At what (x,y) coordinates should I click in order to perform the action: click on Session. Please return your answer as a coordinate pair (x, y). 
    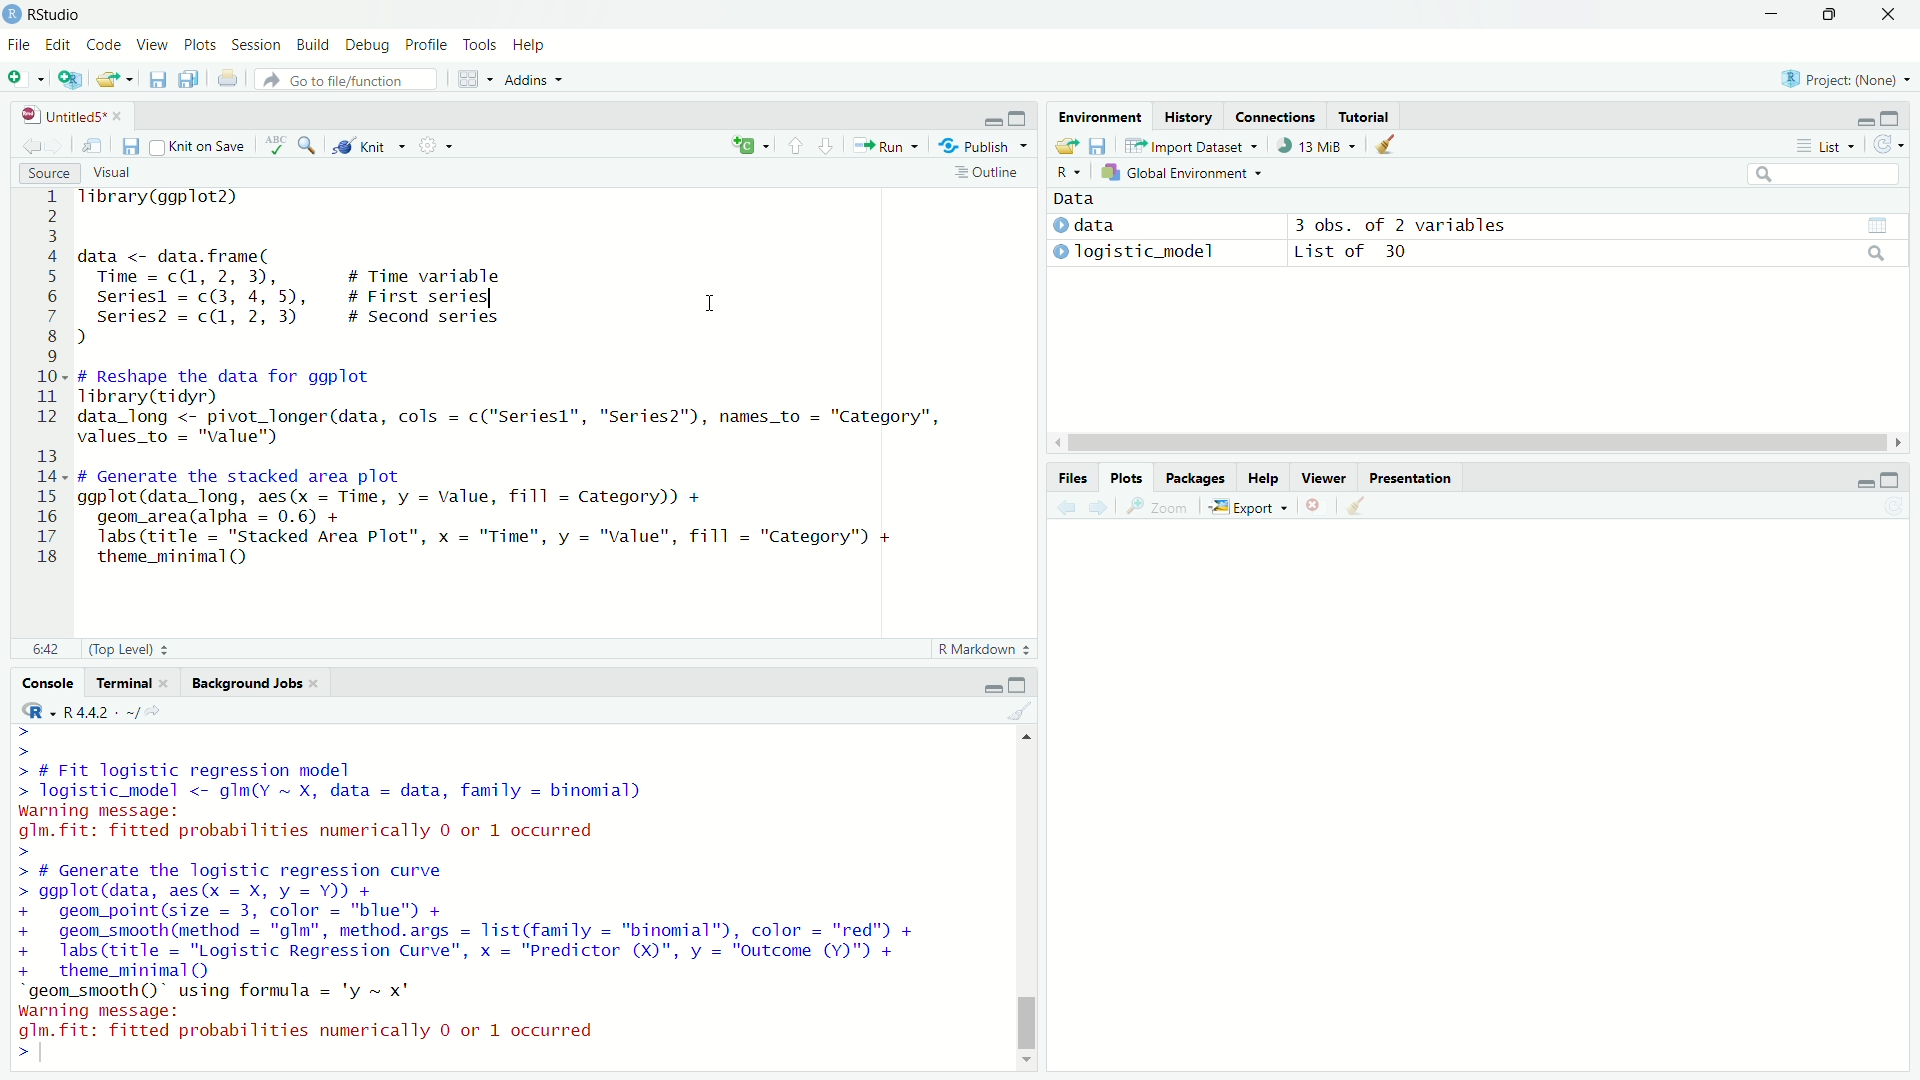
    Looking at the image, I should click on (255, 45).